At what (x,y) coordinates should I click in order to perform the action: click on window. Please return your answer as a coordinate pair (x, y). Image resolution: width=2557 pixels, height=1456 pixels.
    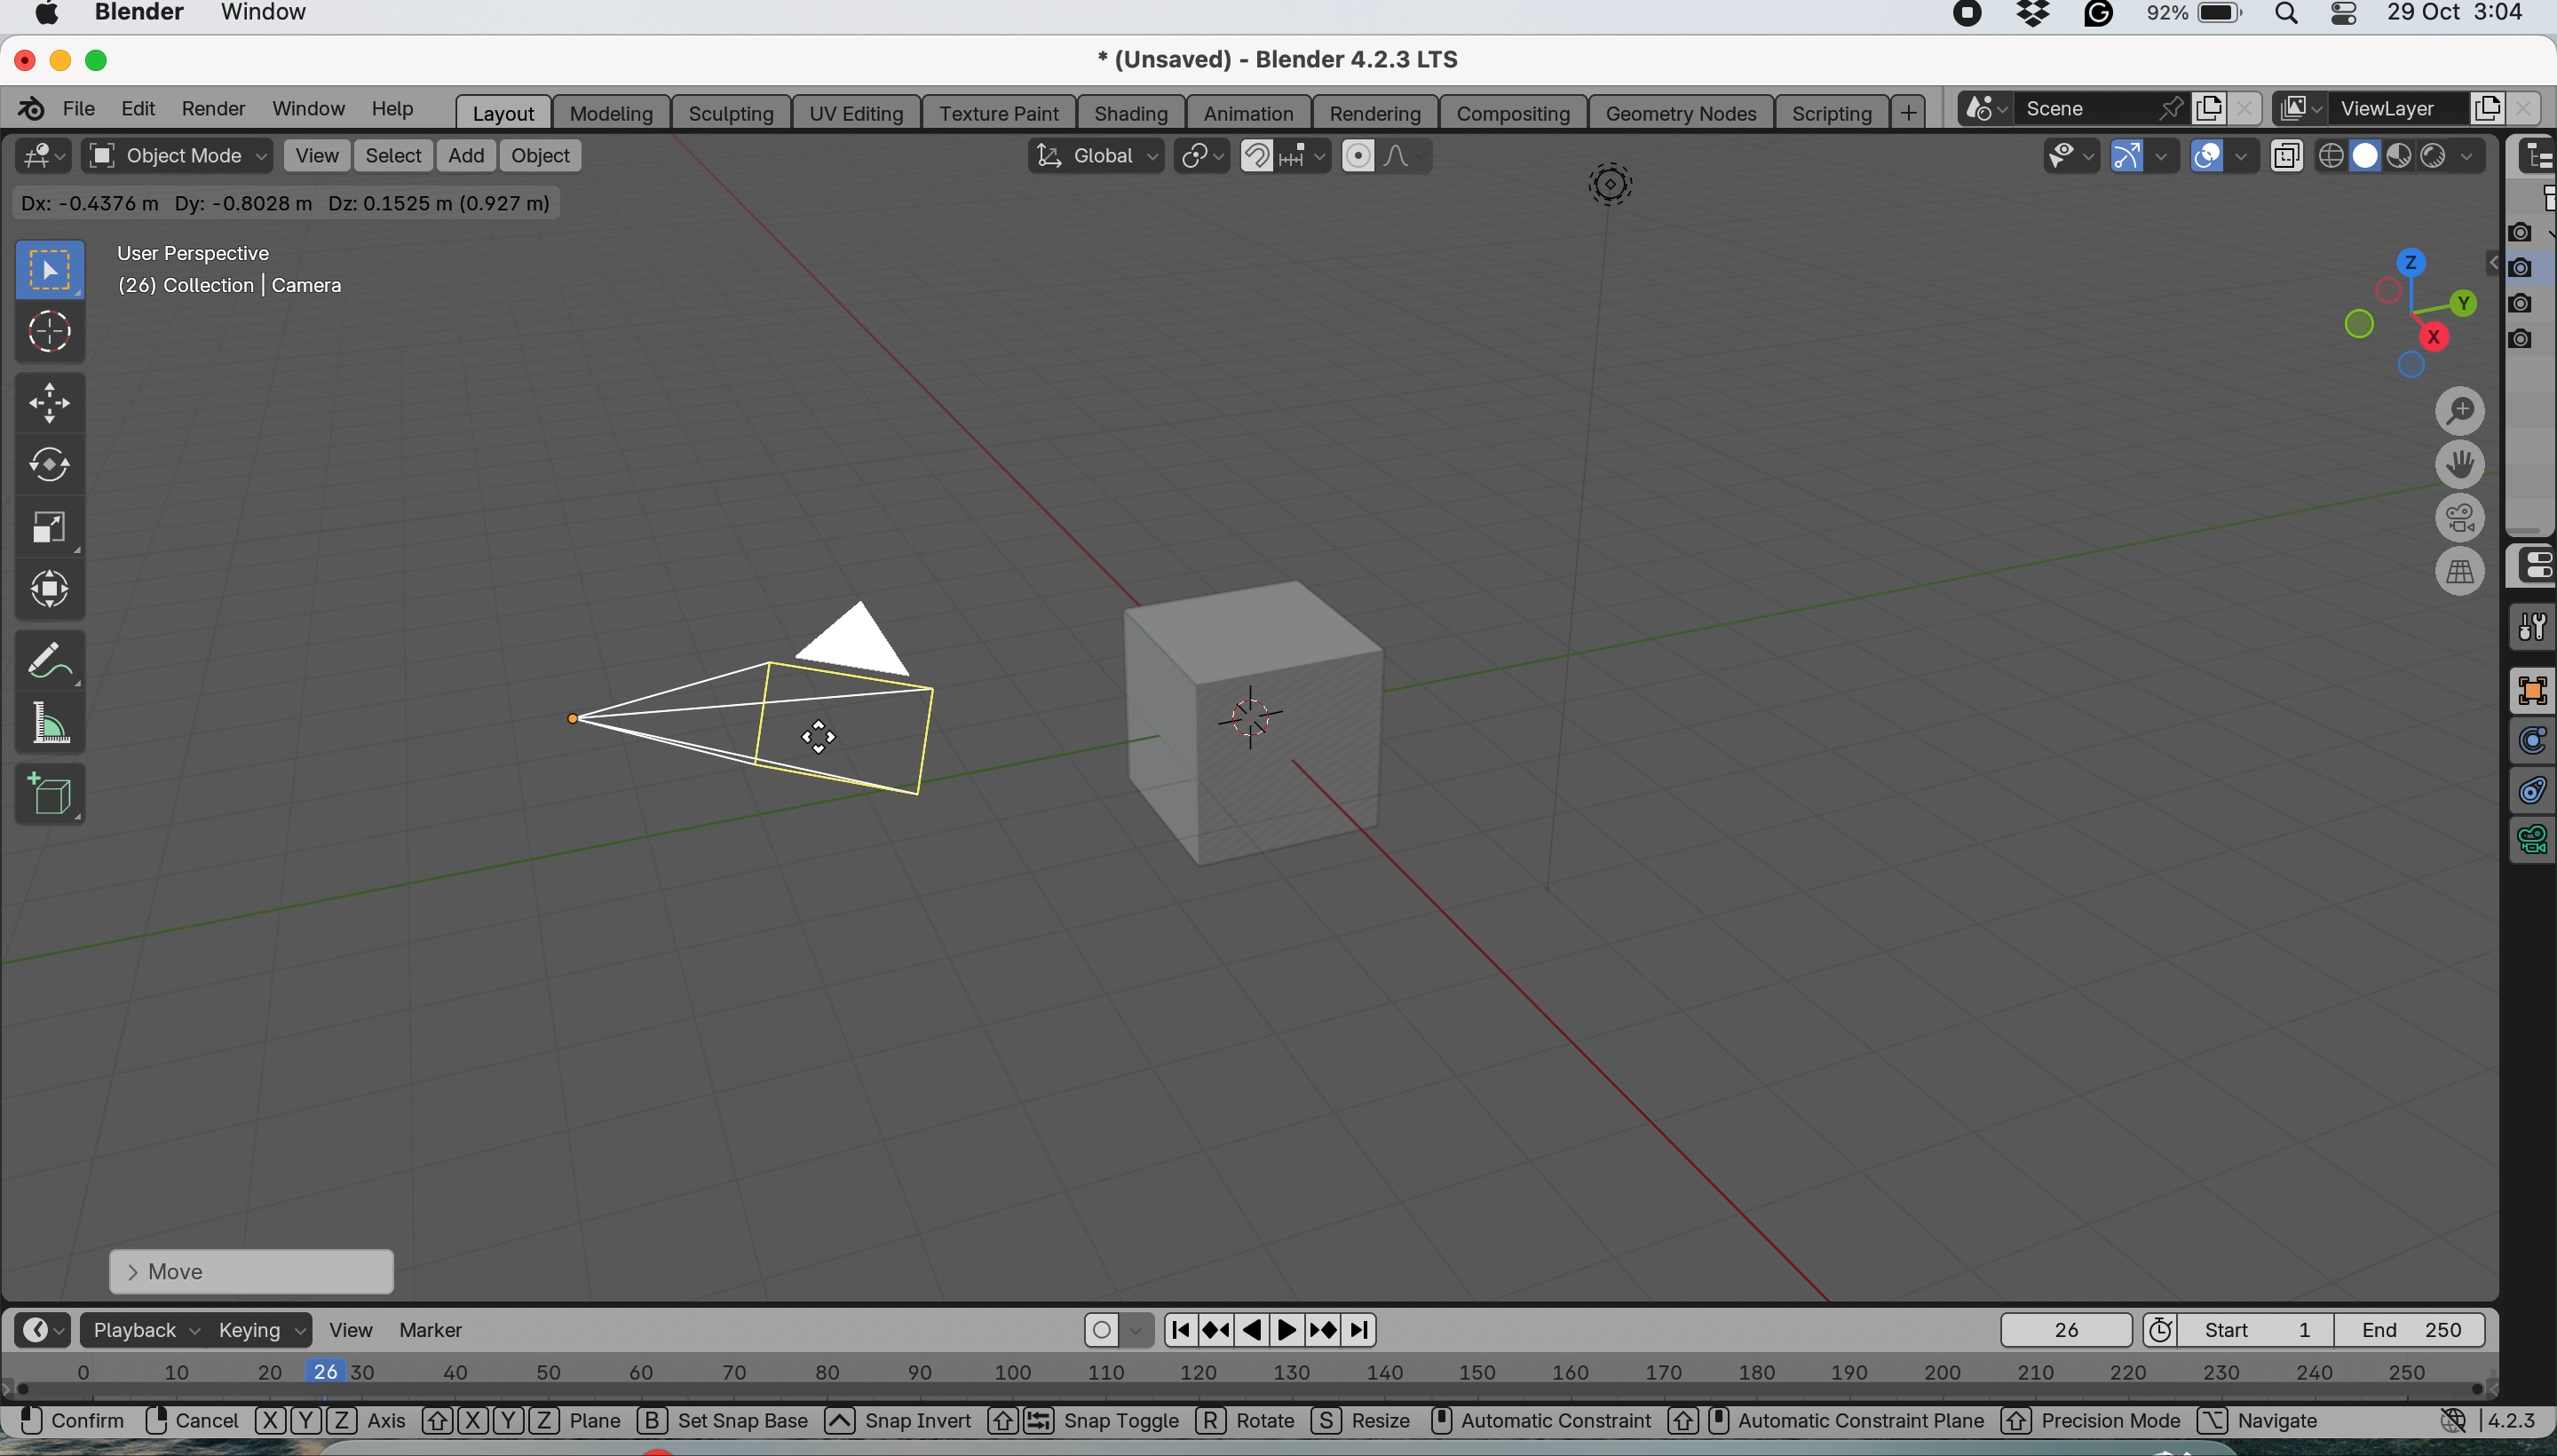
    Looking at the image, I should click on (306, 108).